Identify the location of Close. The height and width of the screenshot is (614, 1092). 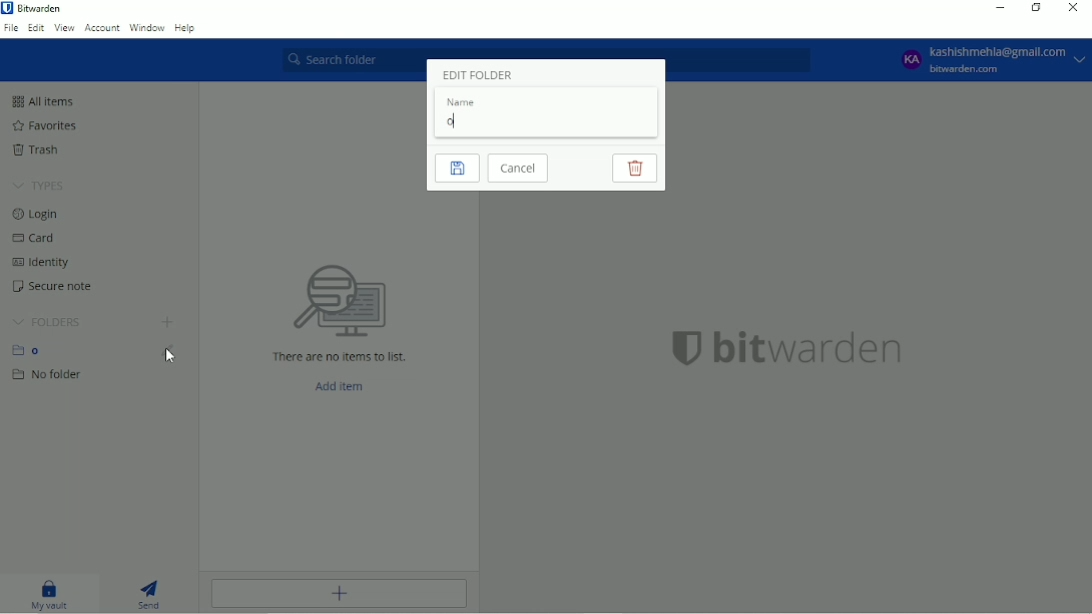
(1074, 8).